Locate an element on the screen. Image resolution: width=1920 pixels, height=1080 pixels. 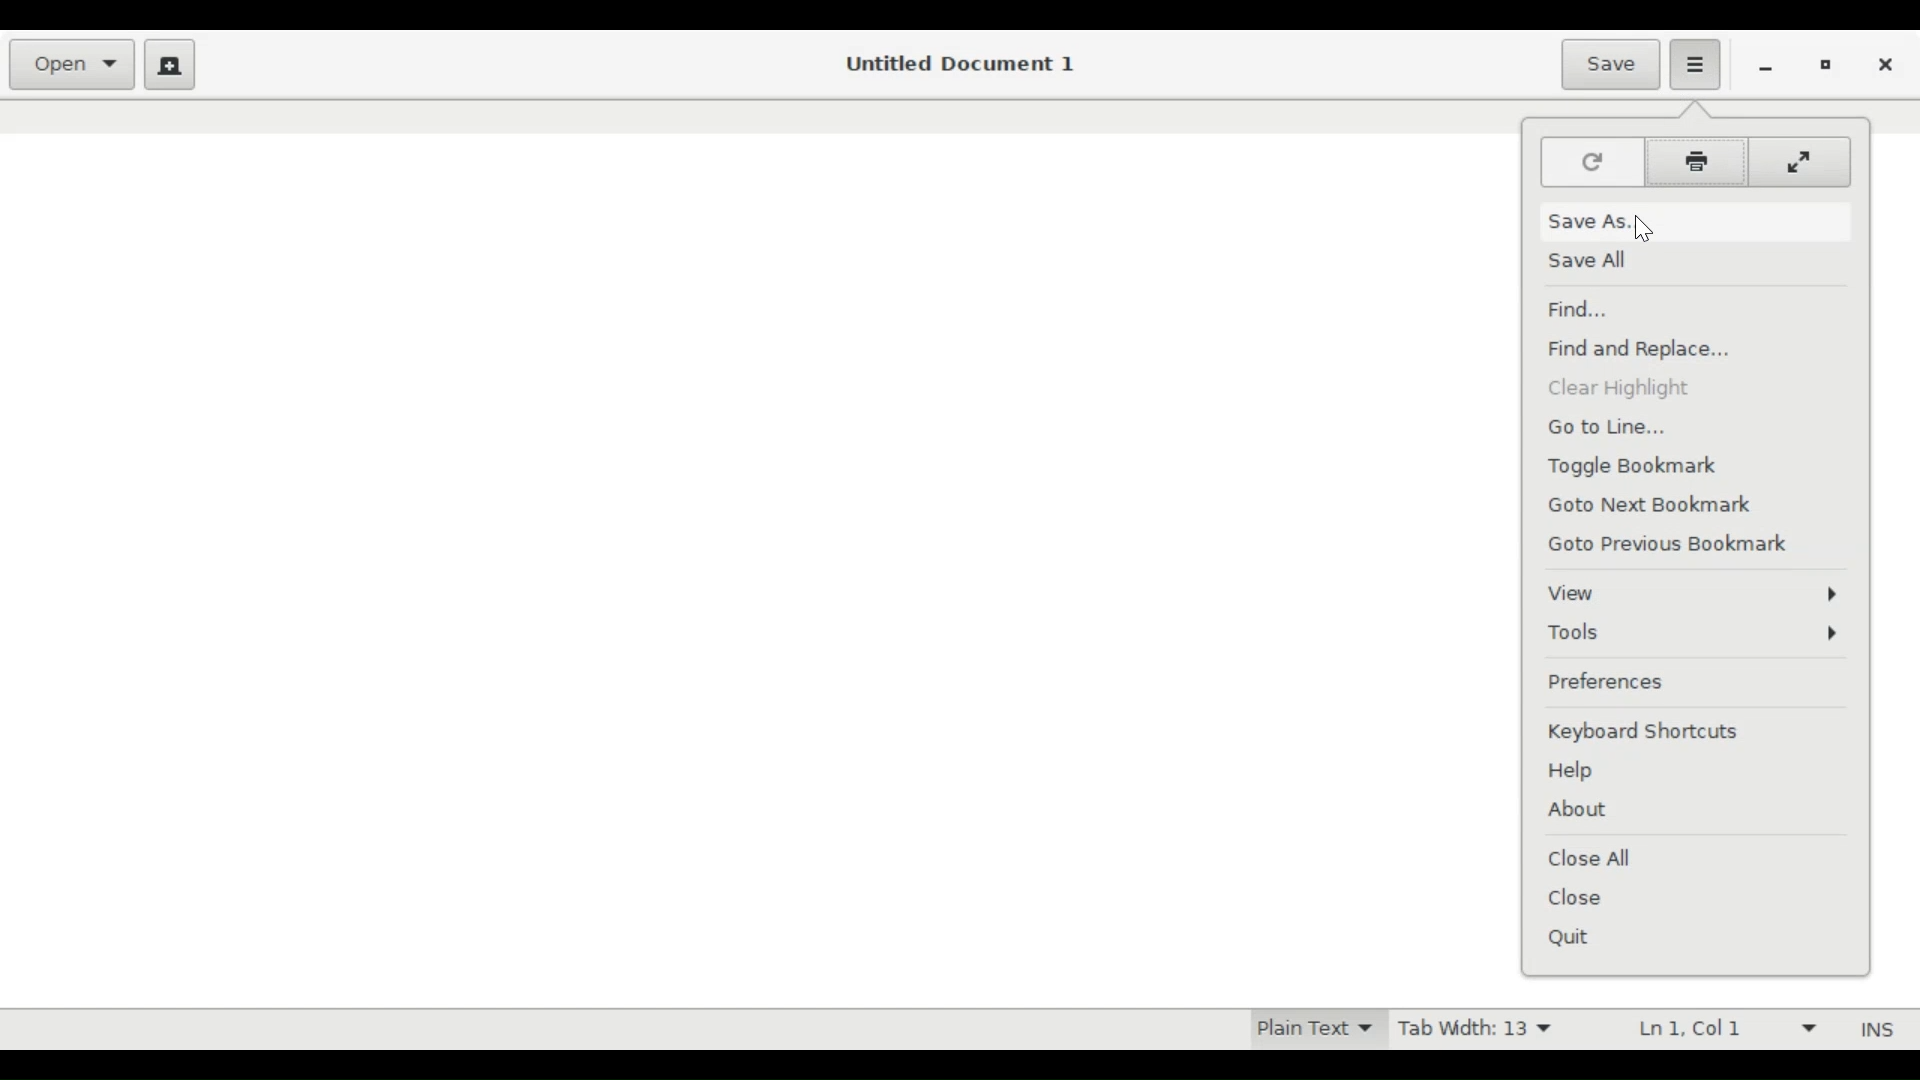
Save is located at coordinates (1612, 66).